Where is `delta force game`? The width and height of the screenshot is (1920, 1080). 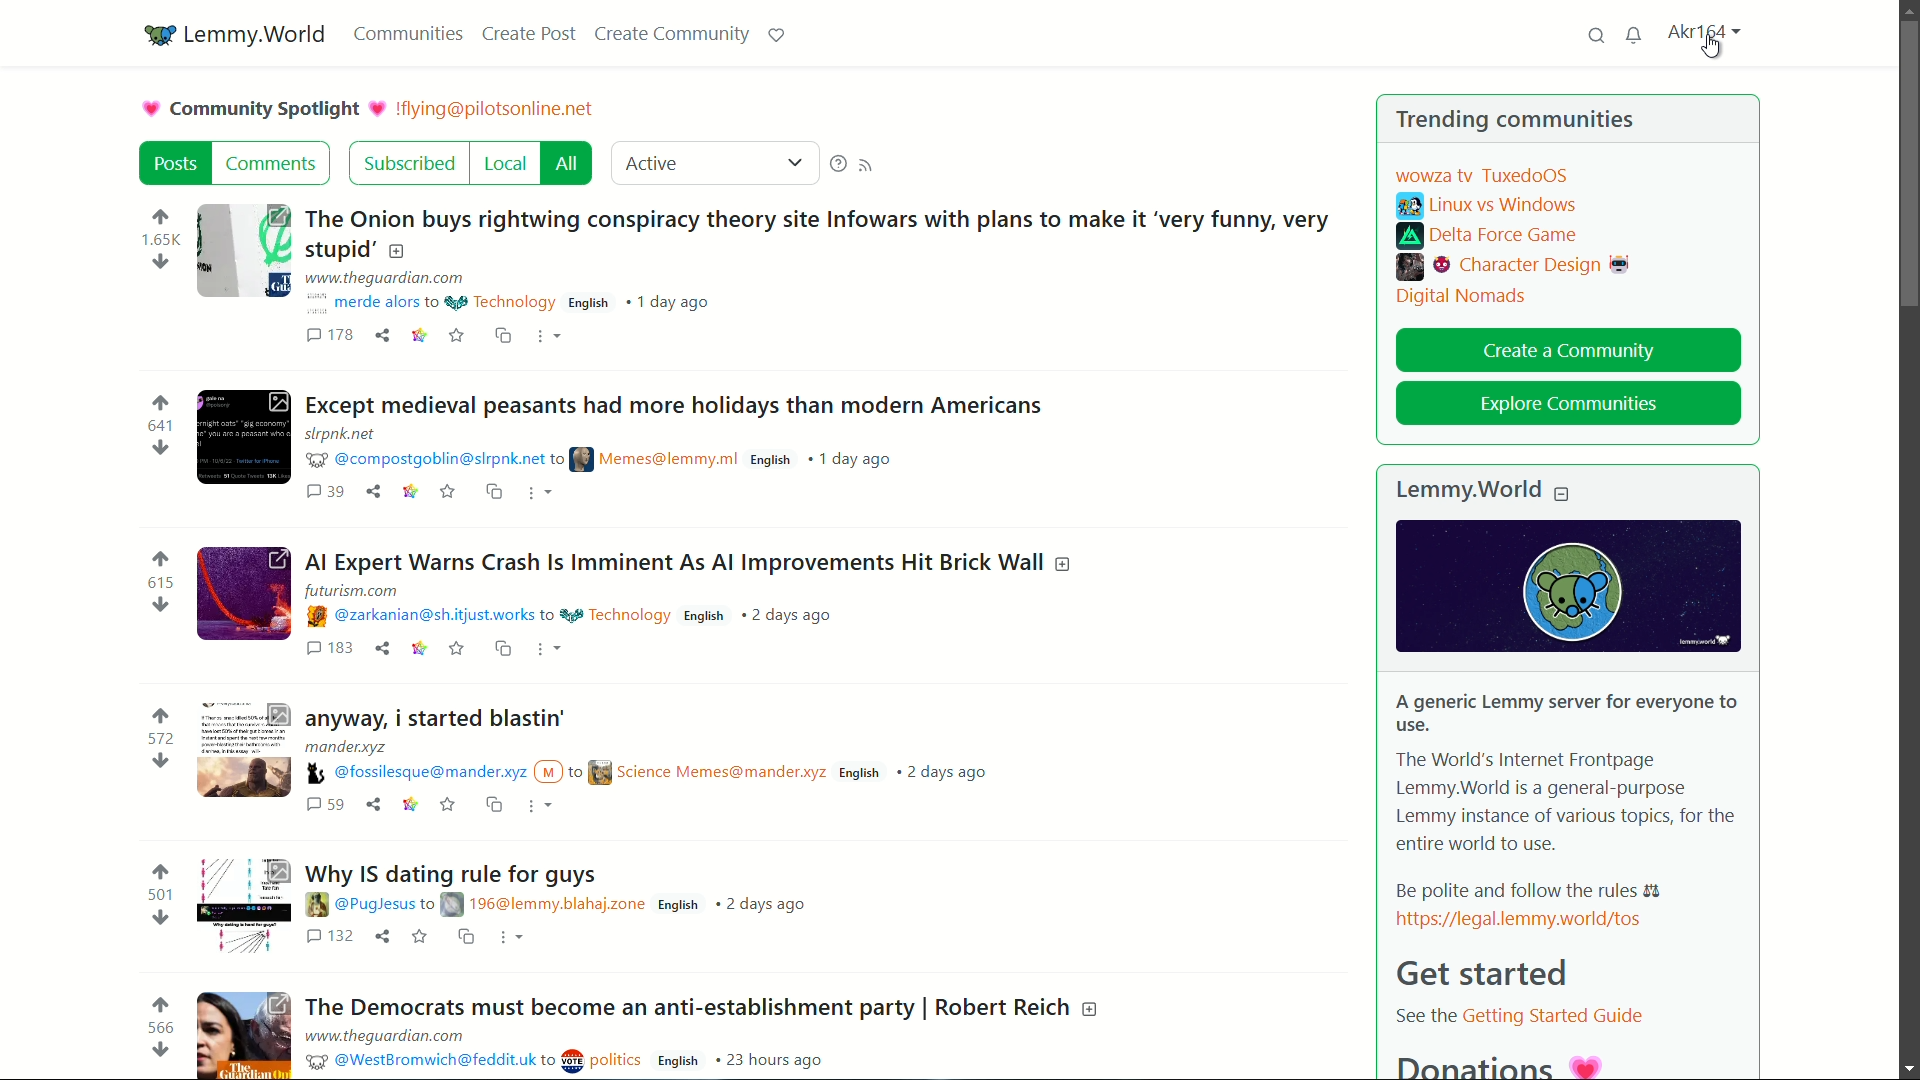
delta force game is located at coordinates (1490, 237).